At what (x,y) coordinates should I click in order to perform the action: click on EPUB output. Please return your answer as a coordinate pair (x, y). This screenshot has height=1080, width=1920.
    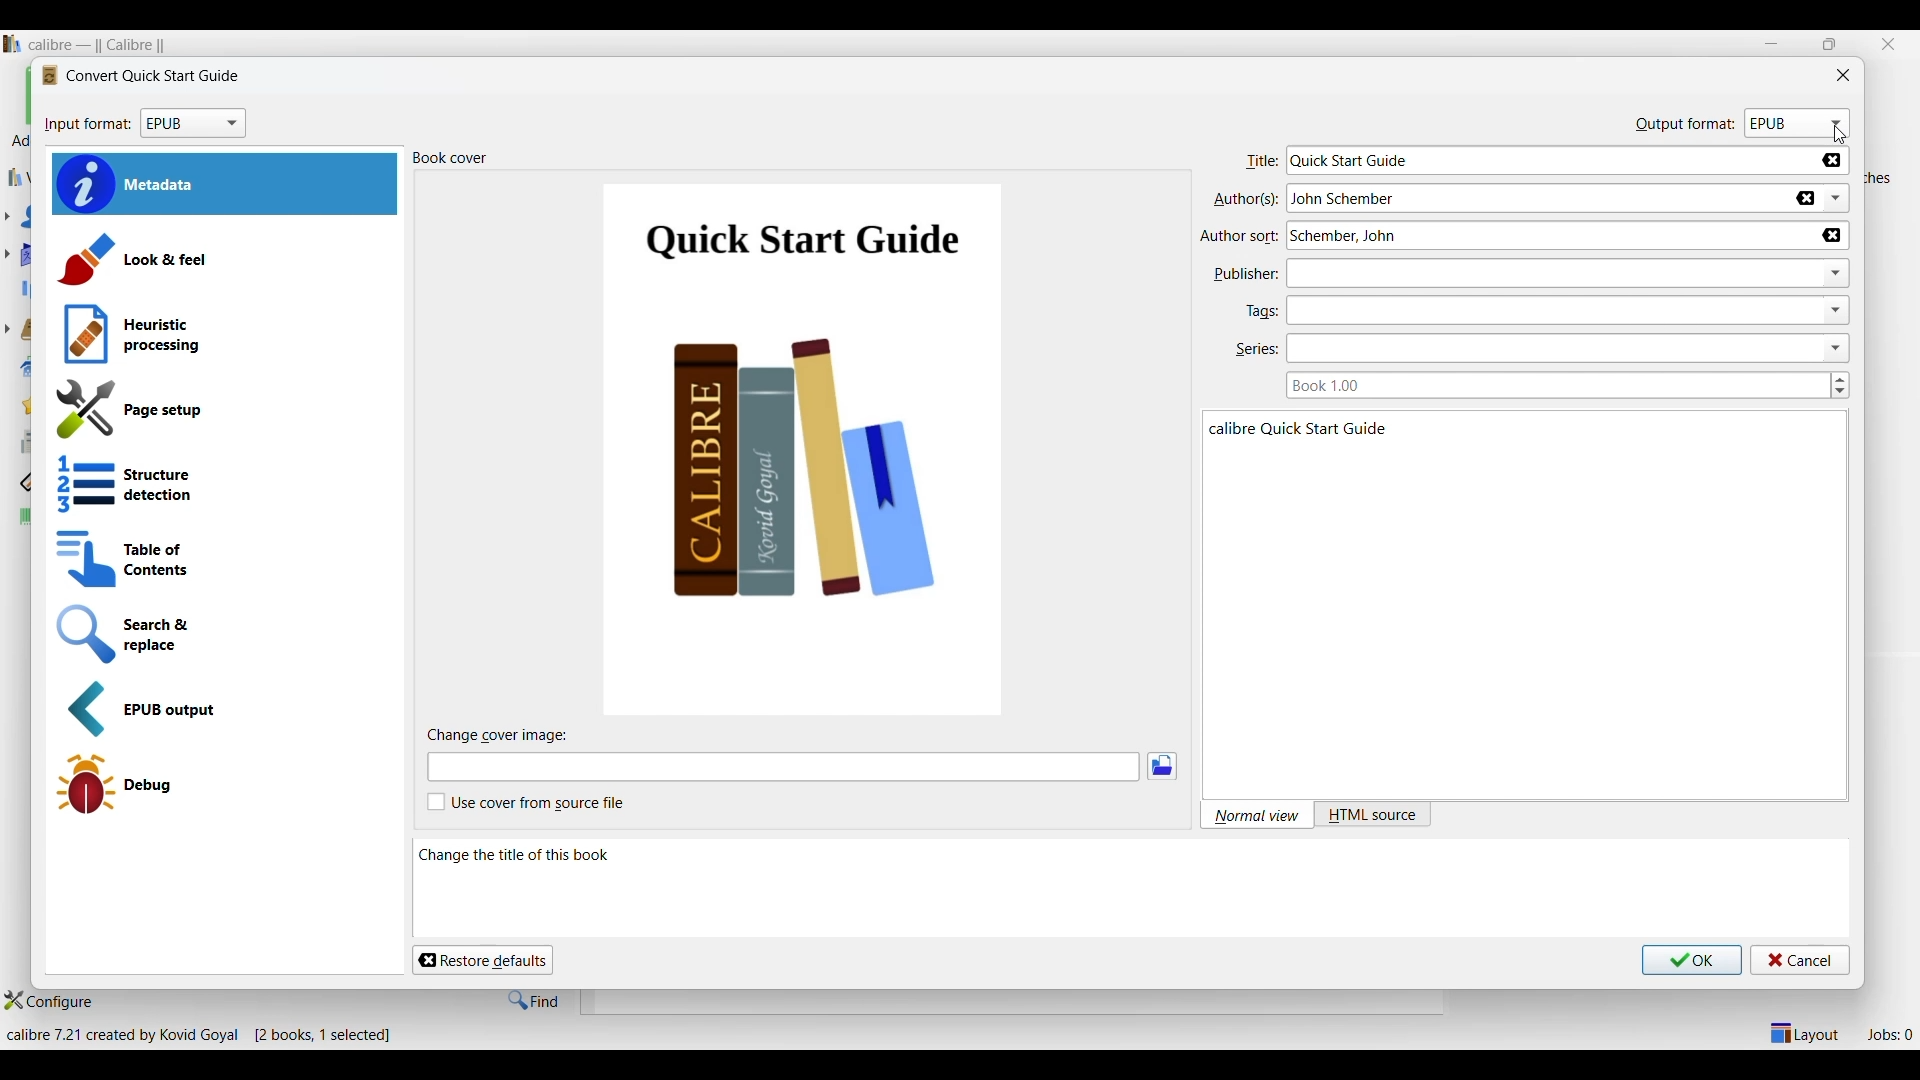
    Looking at the image, I should click on (226, 710).